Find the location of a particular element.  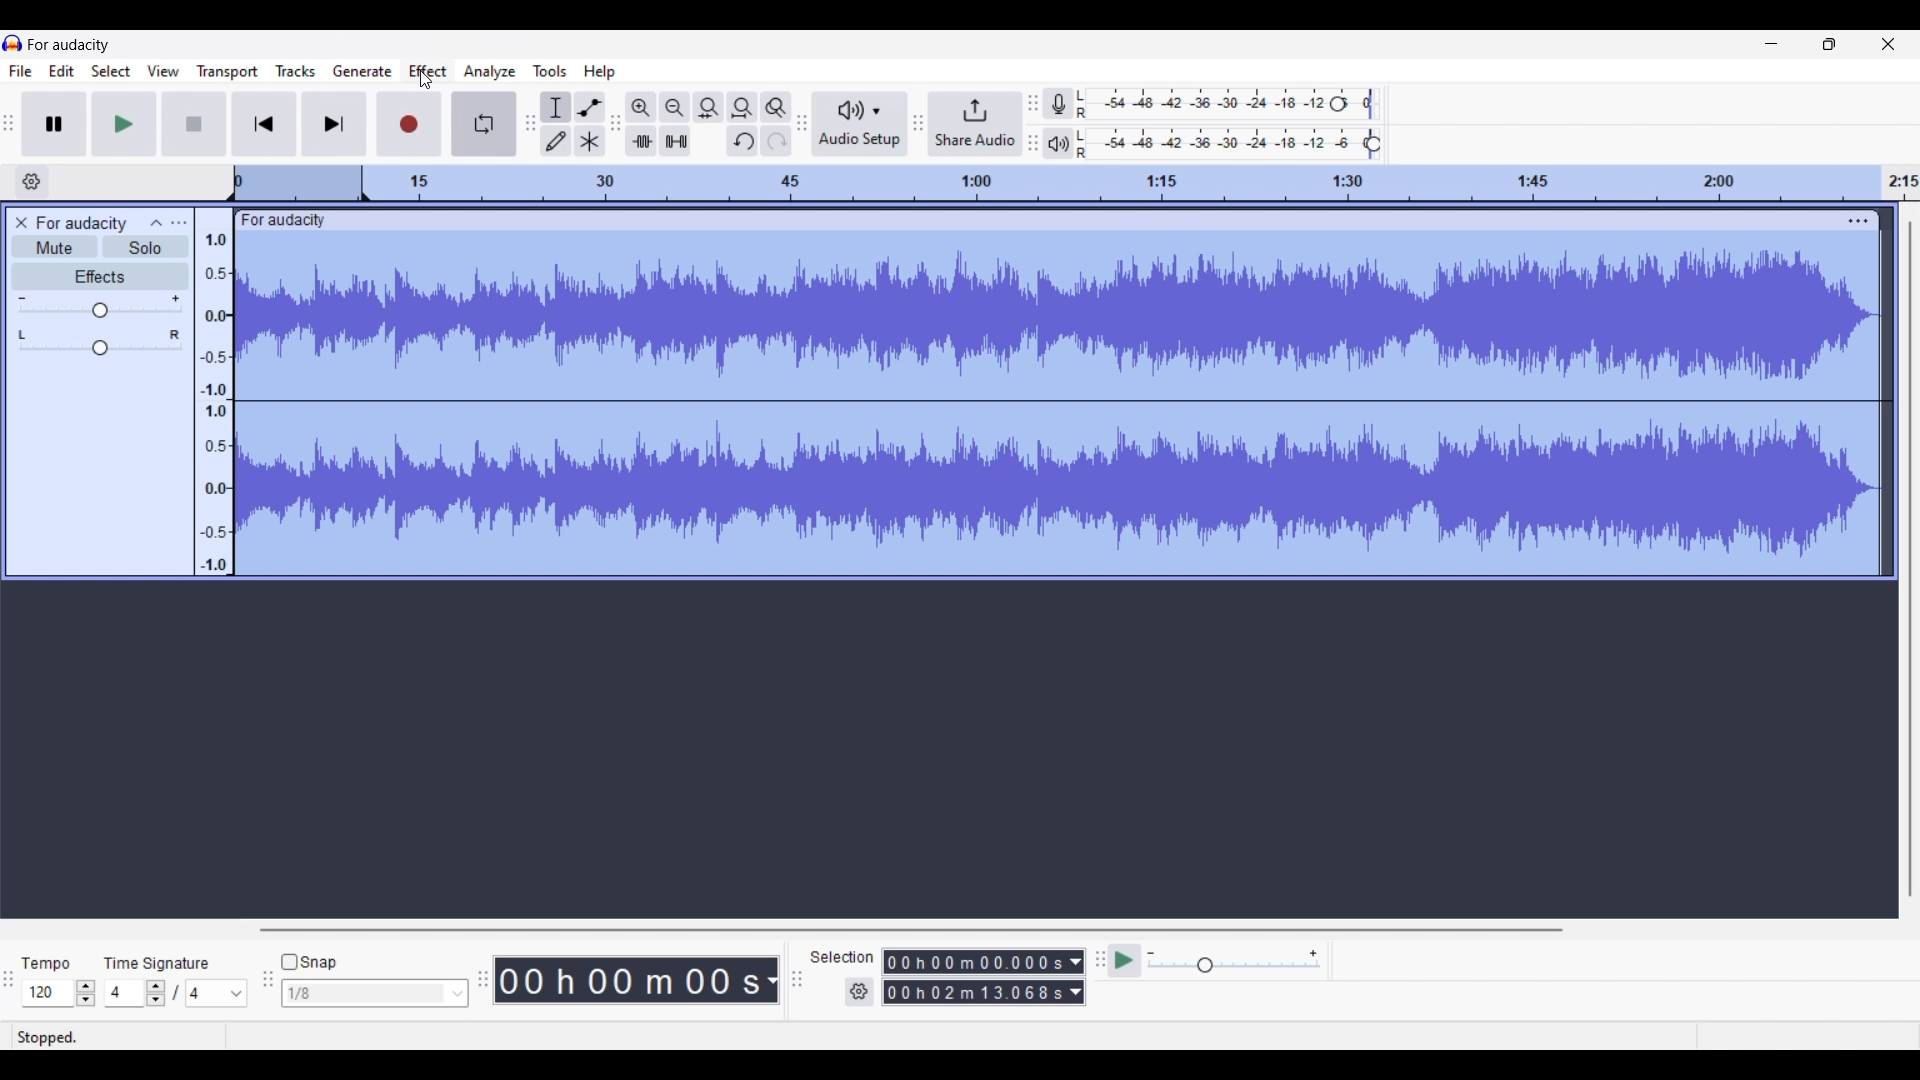

Max. playback speed is located at coordinates (1313, 954).